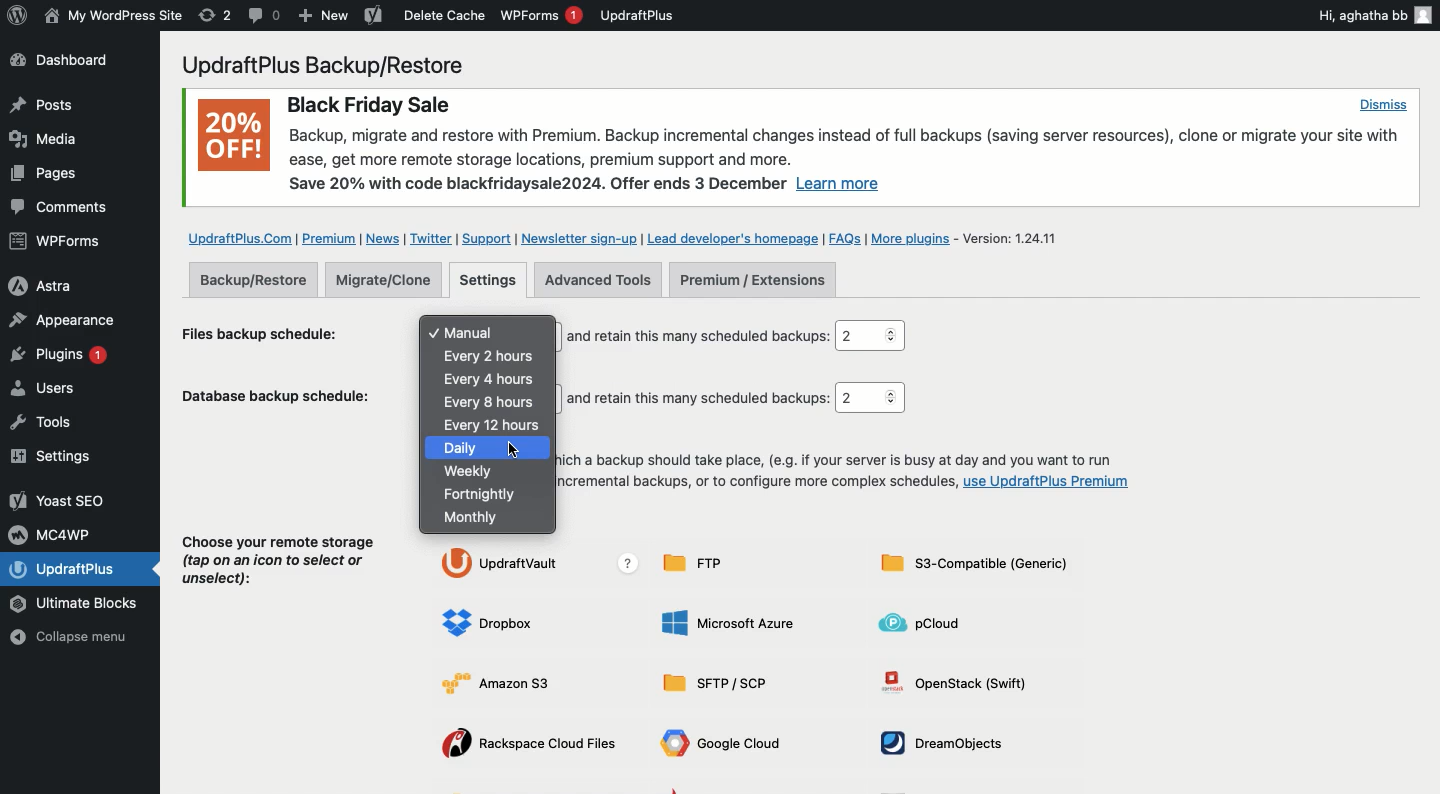  What do you see at coordinates (215, 15) in the screenshot?
I see `Revision` at bounding box center [215, 15].